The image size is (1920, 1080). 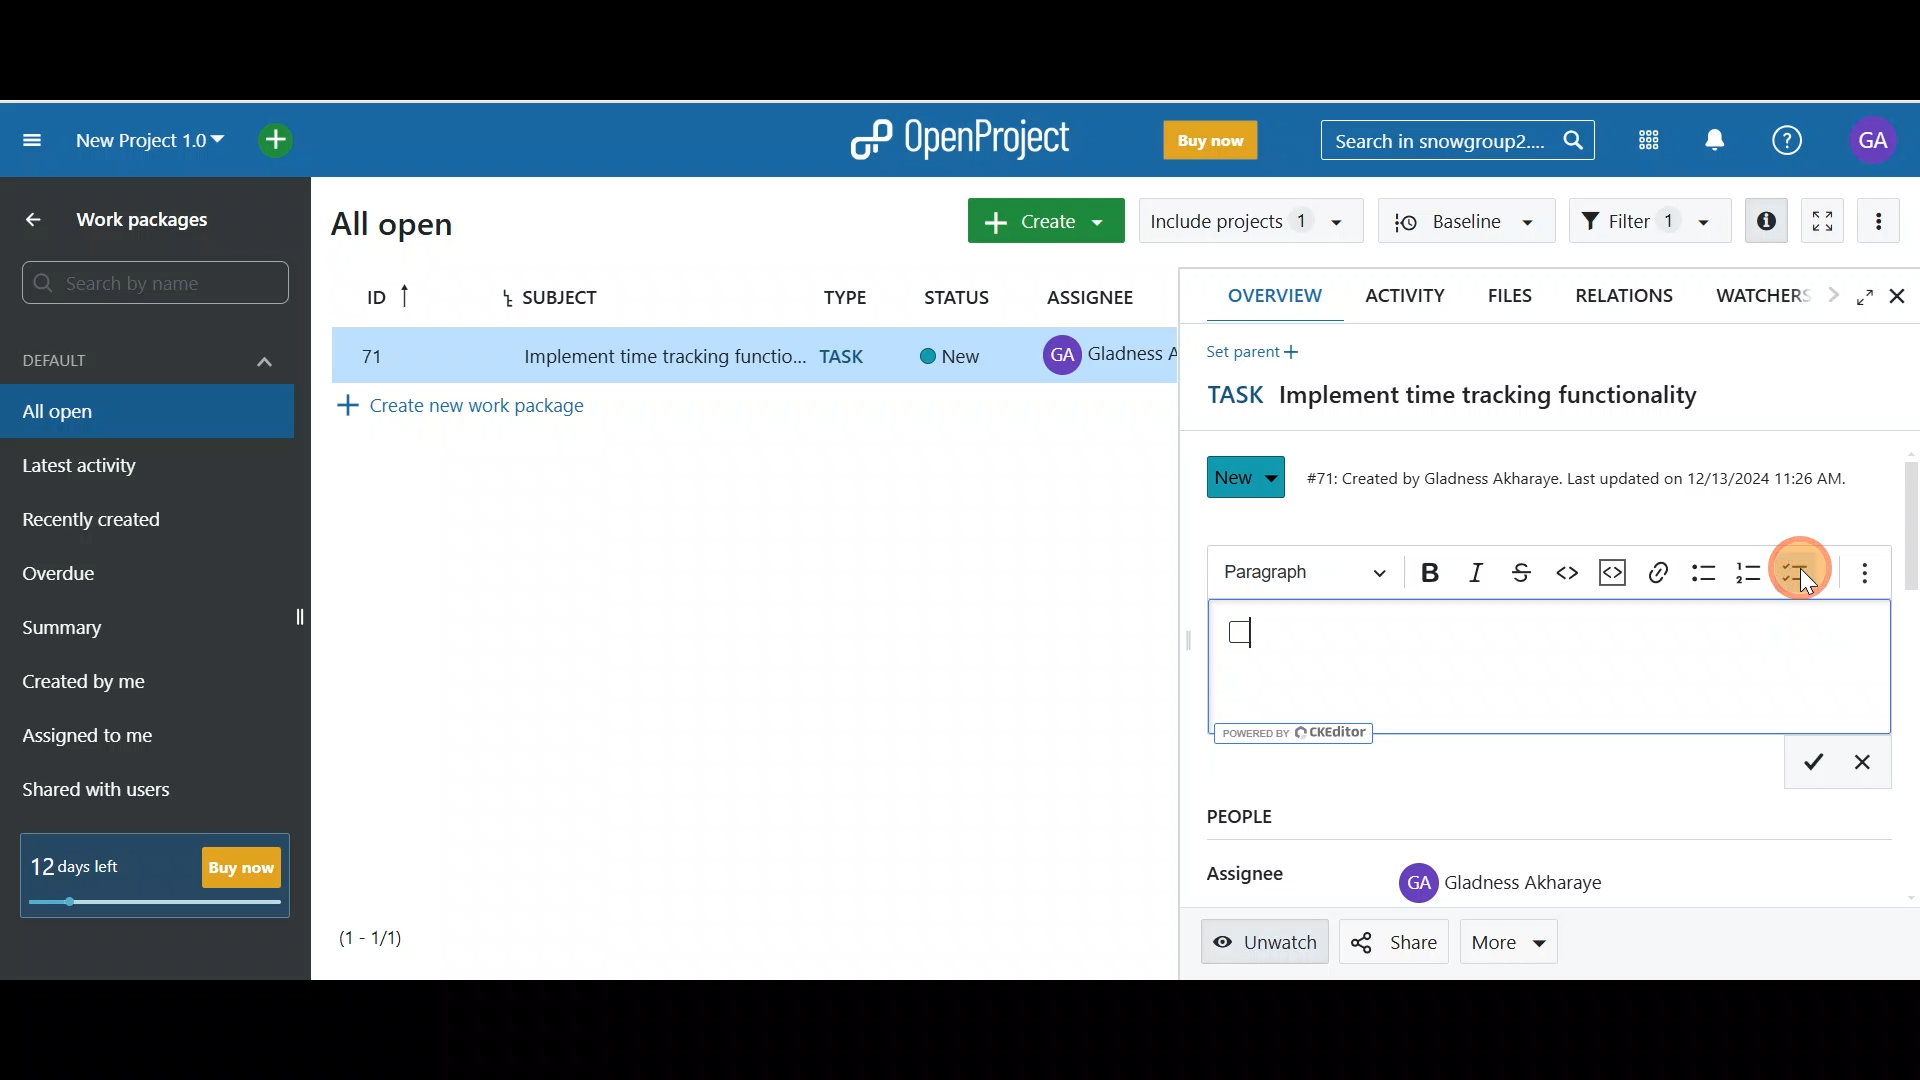 I want to click on Set parent, so click(x=1246, y=351).